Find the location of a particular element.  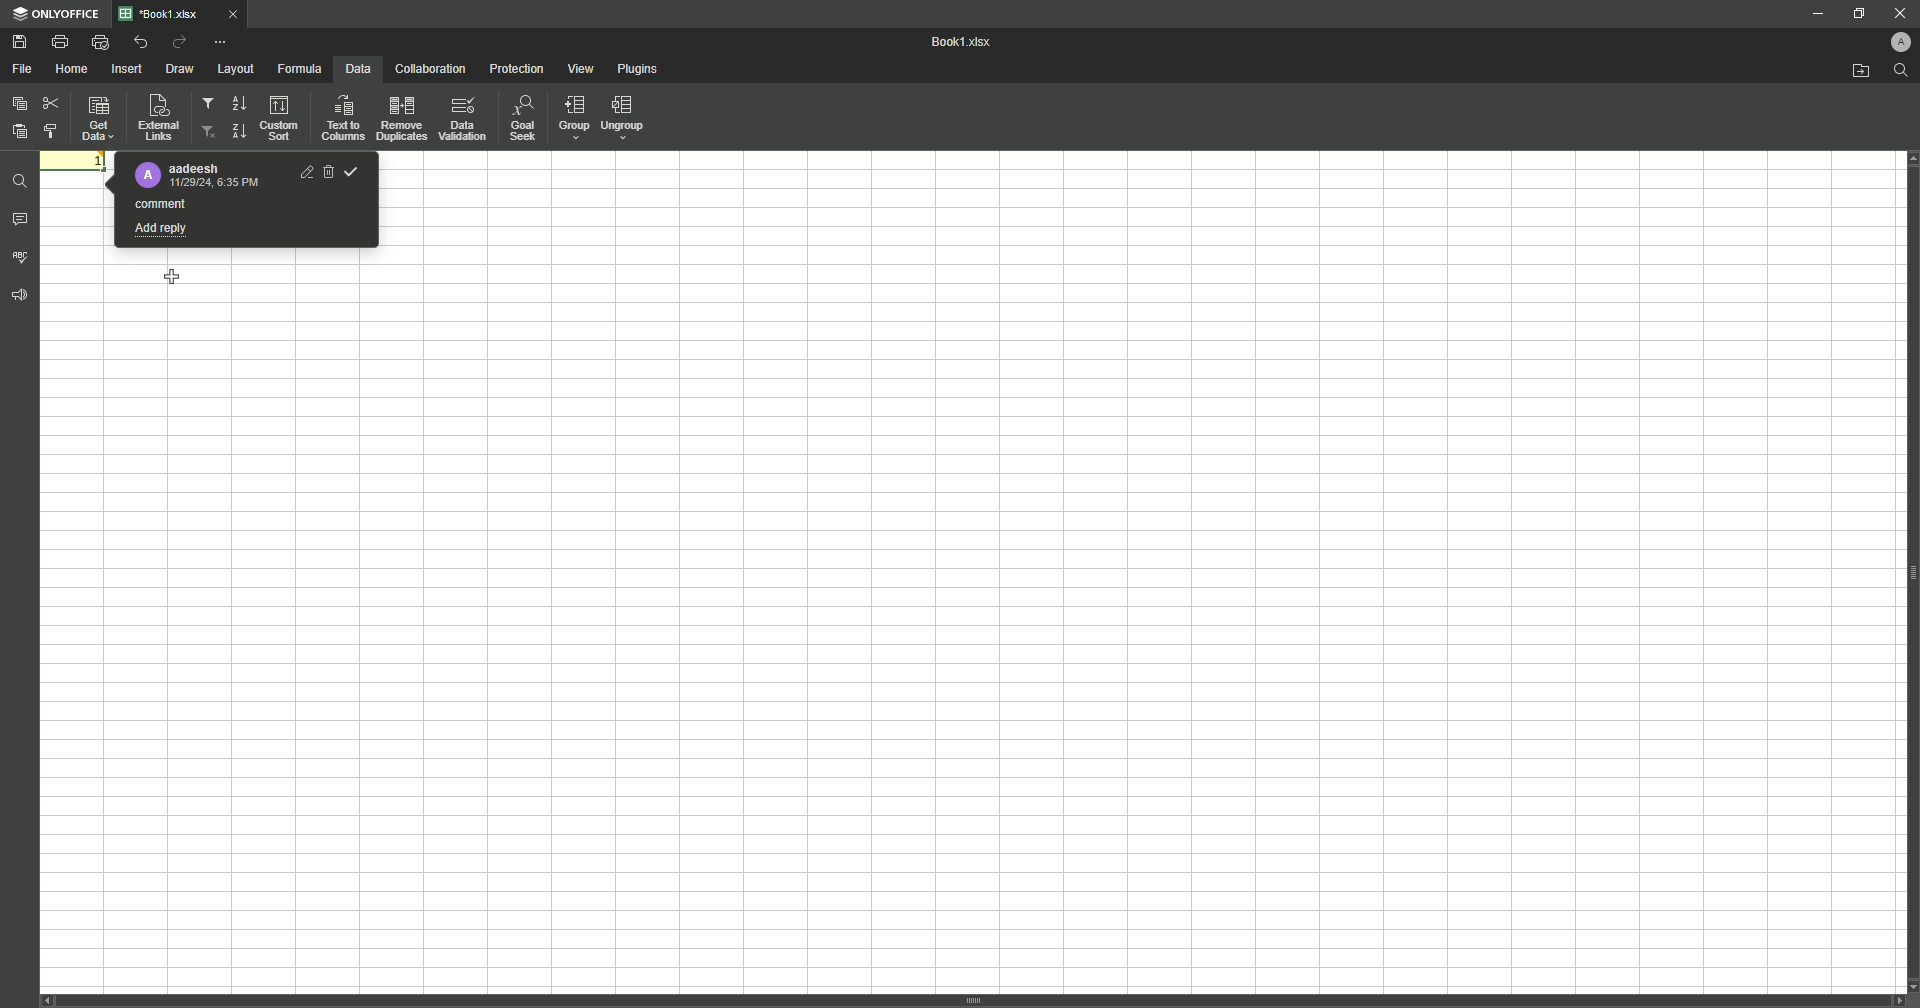

 is located at coordinates (625, 118).